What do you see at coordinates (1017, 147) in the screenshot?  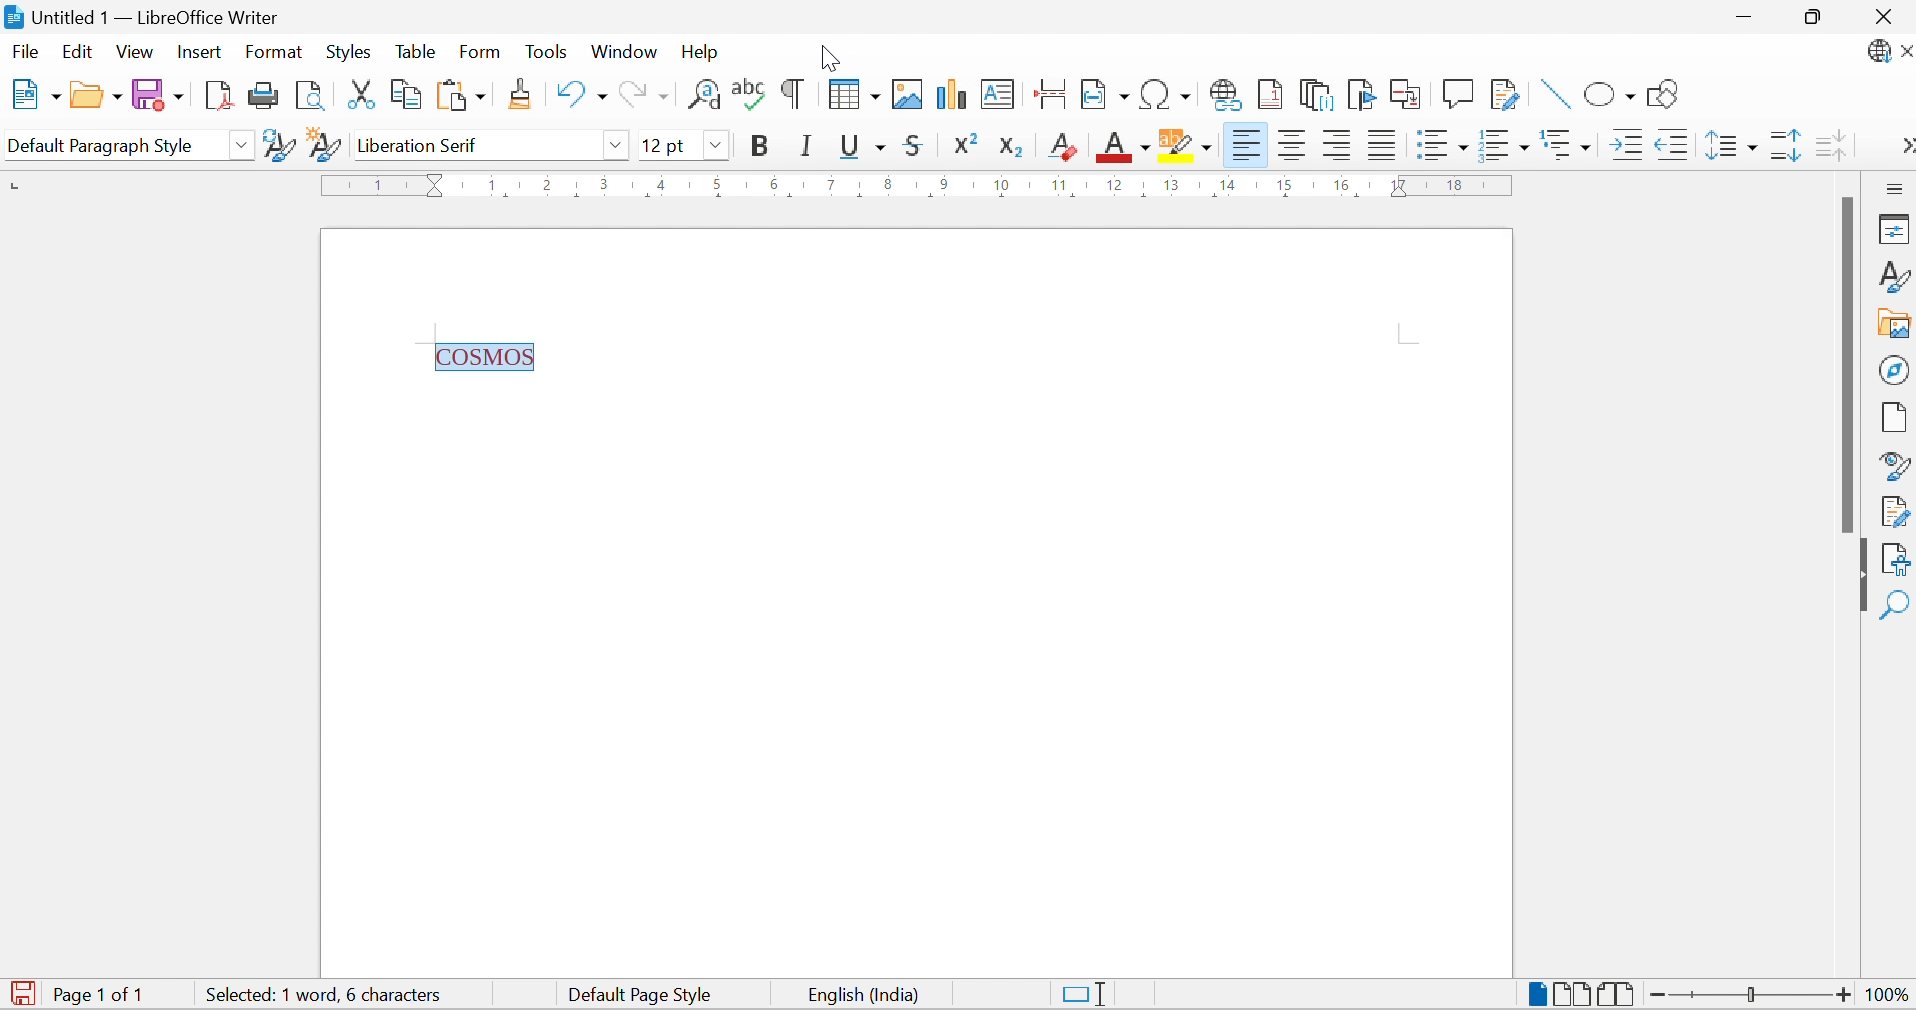 I see `Subscript` at bounding box center [1017, 147].